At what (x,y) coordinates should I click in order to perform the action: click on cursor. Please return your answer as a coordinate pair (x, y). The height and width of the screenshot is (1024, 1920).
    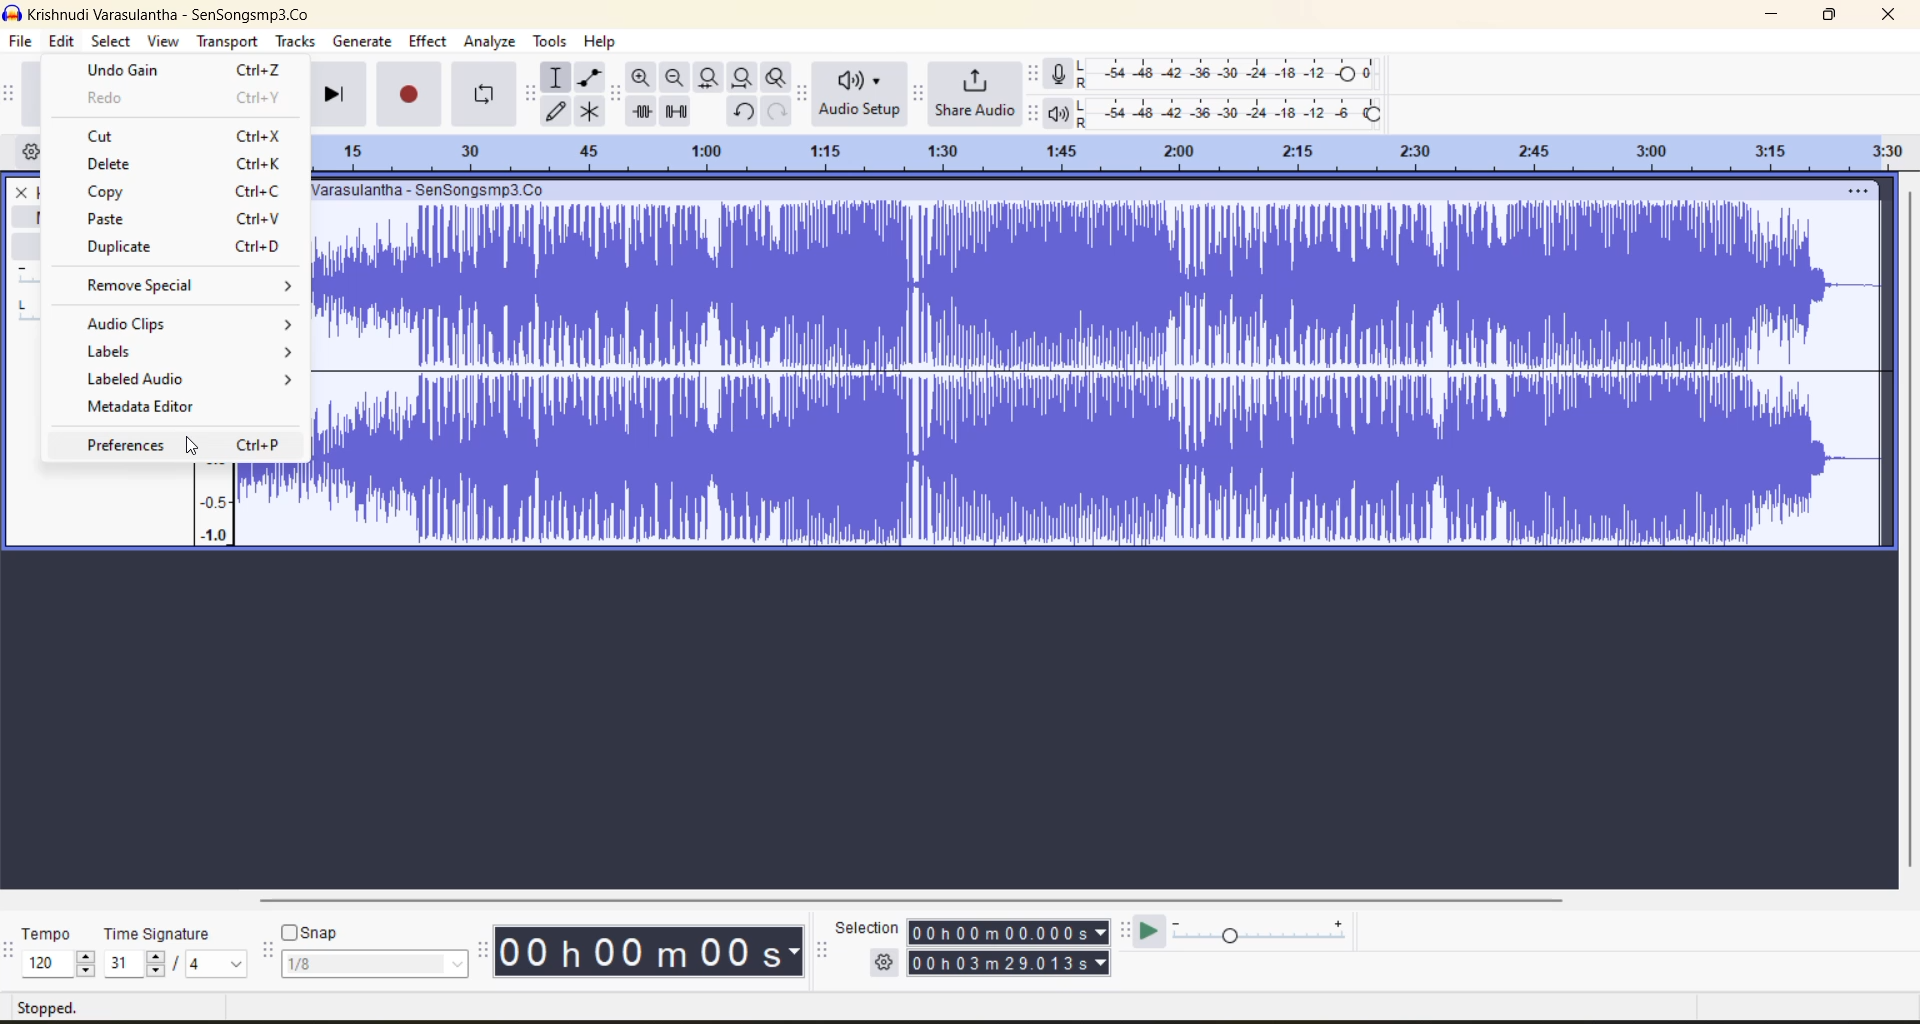
    Looking at the image, I should click on (184, 450).